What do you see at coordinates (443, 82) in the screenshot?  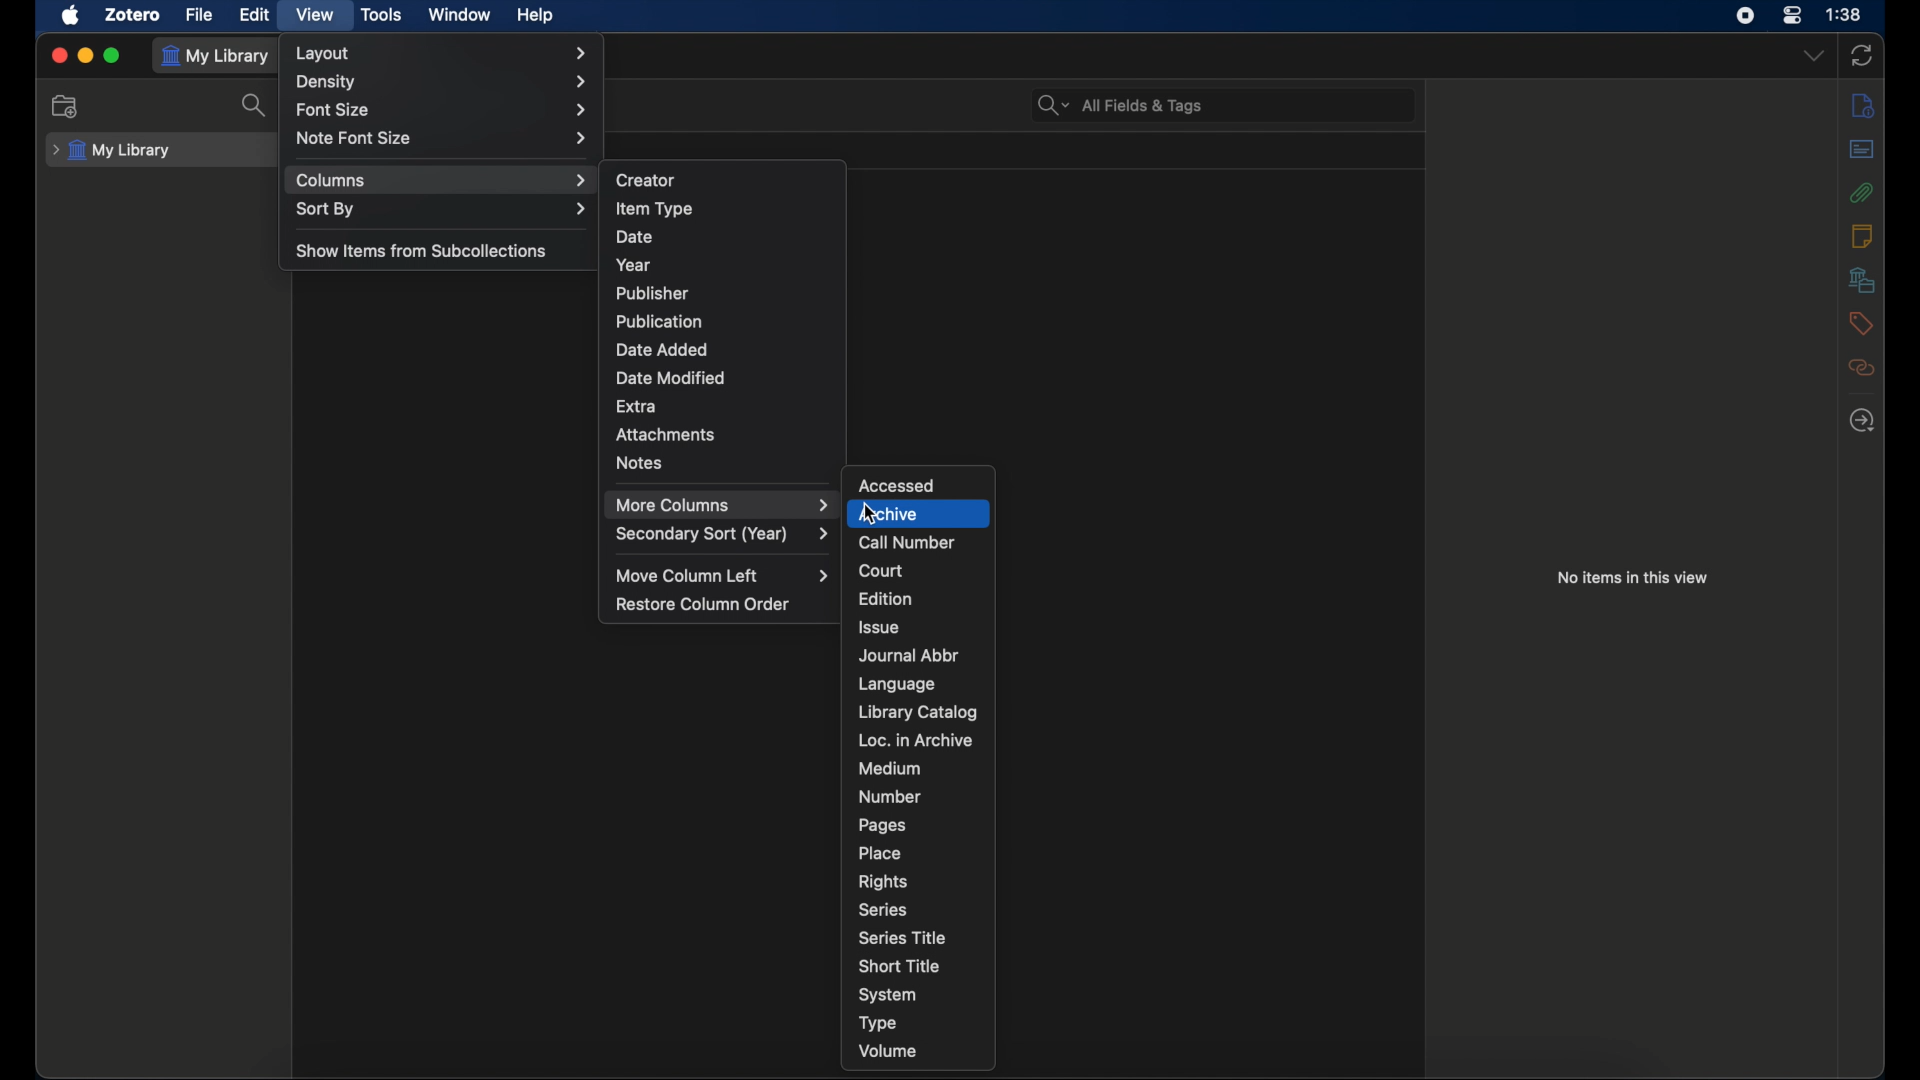 I see `density` at bounding box center [443, 82].